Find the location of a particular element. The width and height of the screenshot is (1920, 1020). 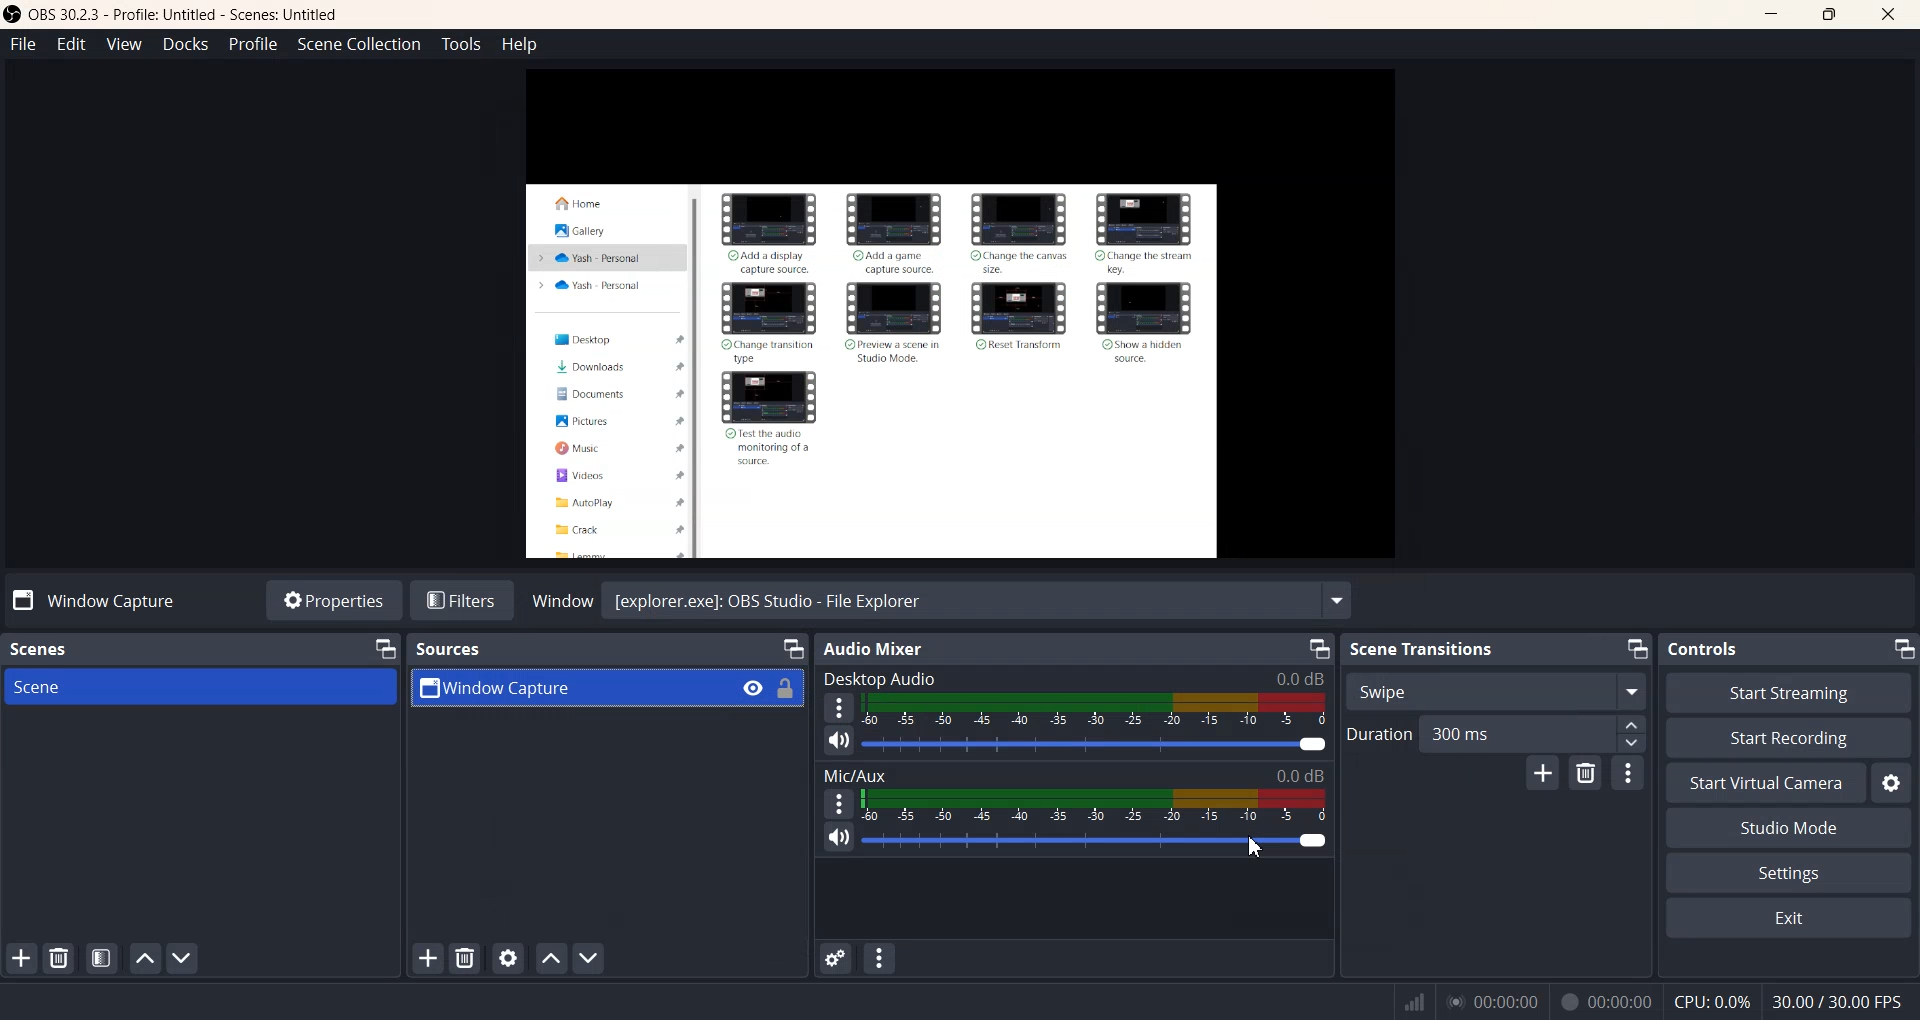

Minimize is located at coordinates (791, 648).